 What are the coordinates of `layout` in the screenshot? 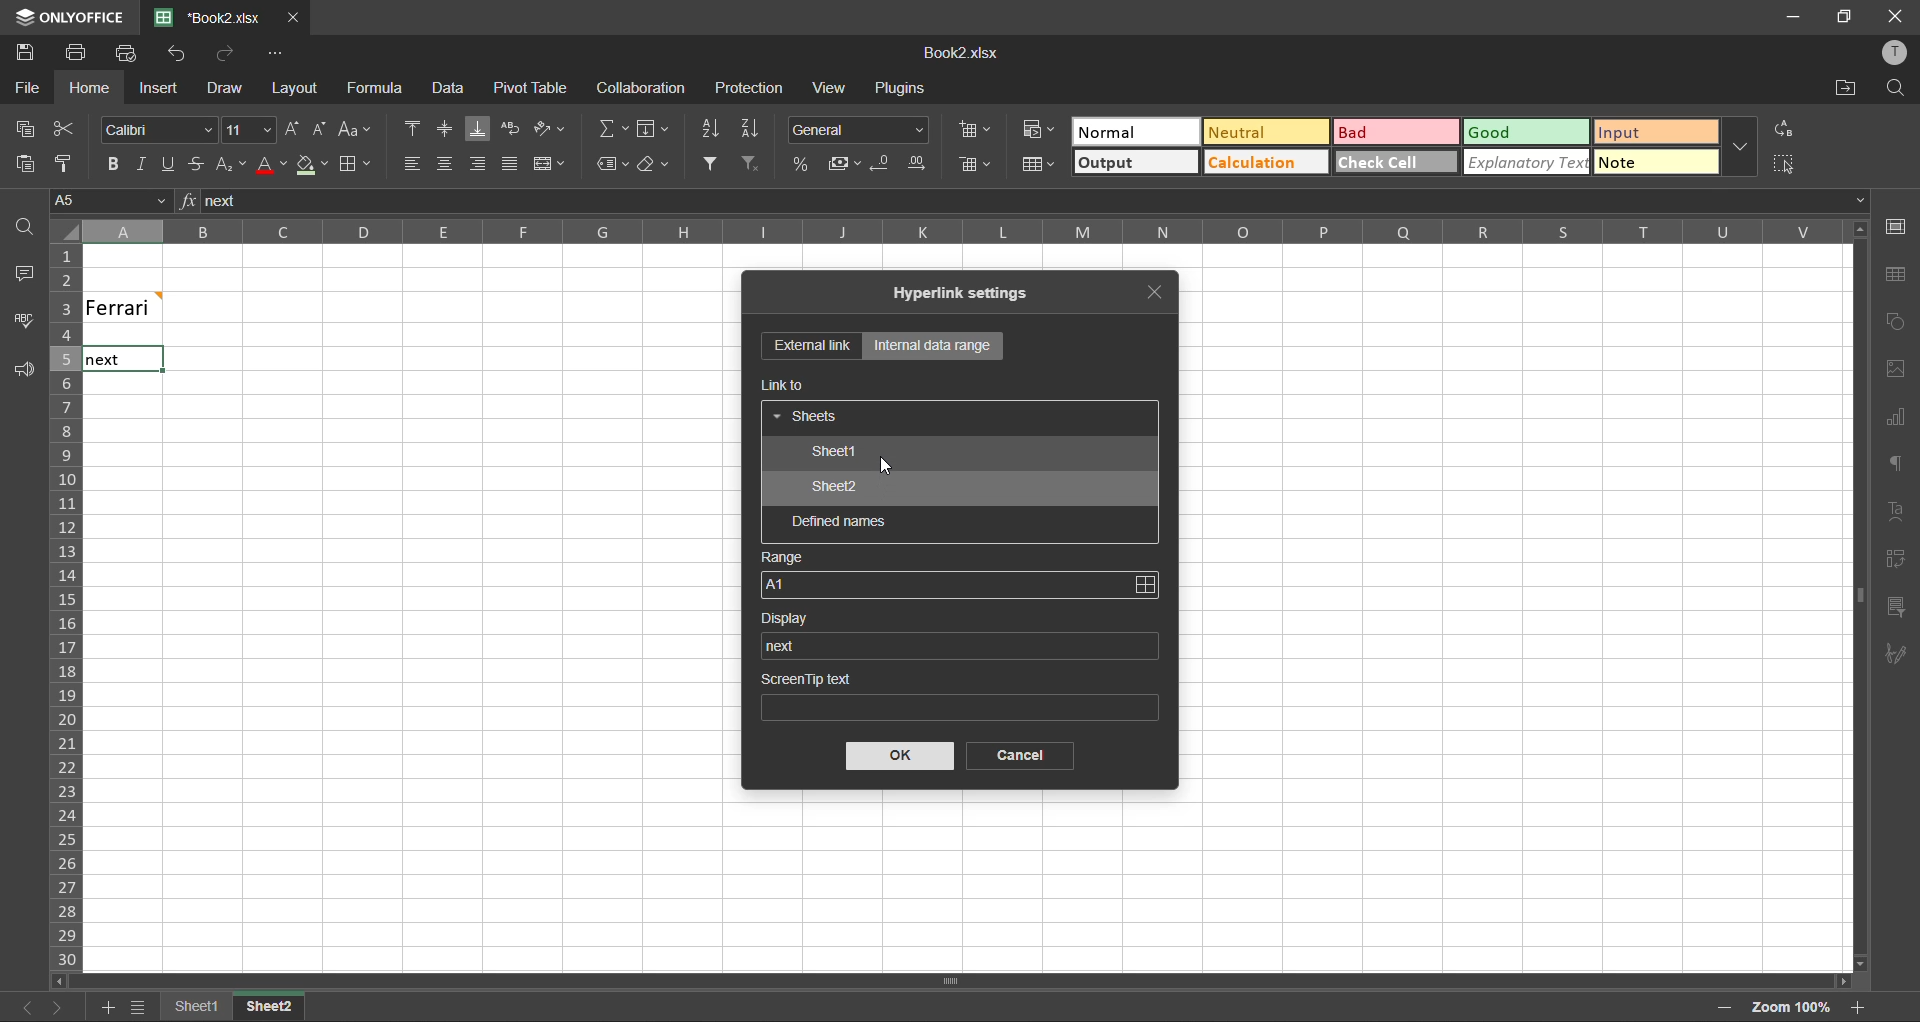 It's located at (291, 88).